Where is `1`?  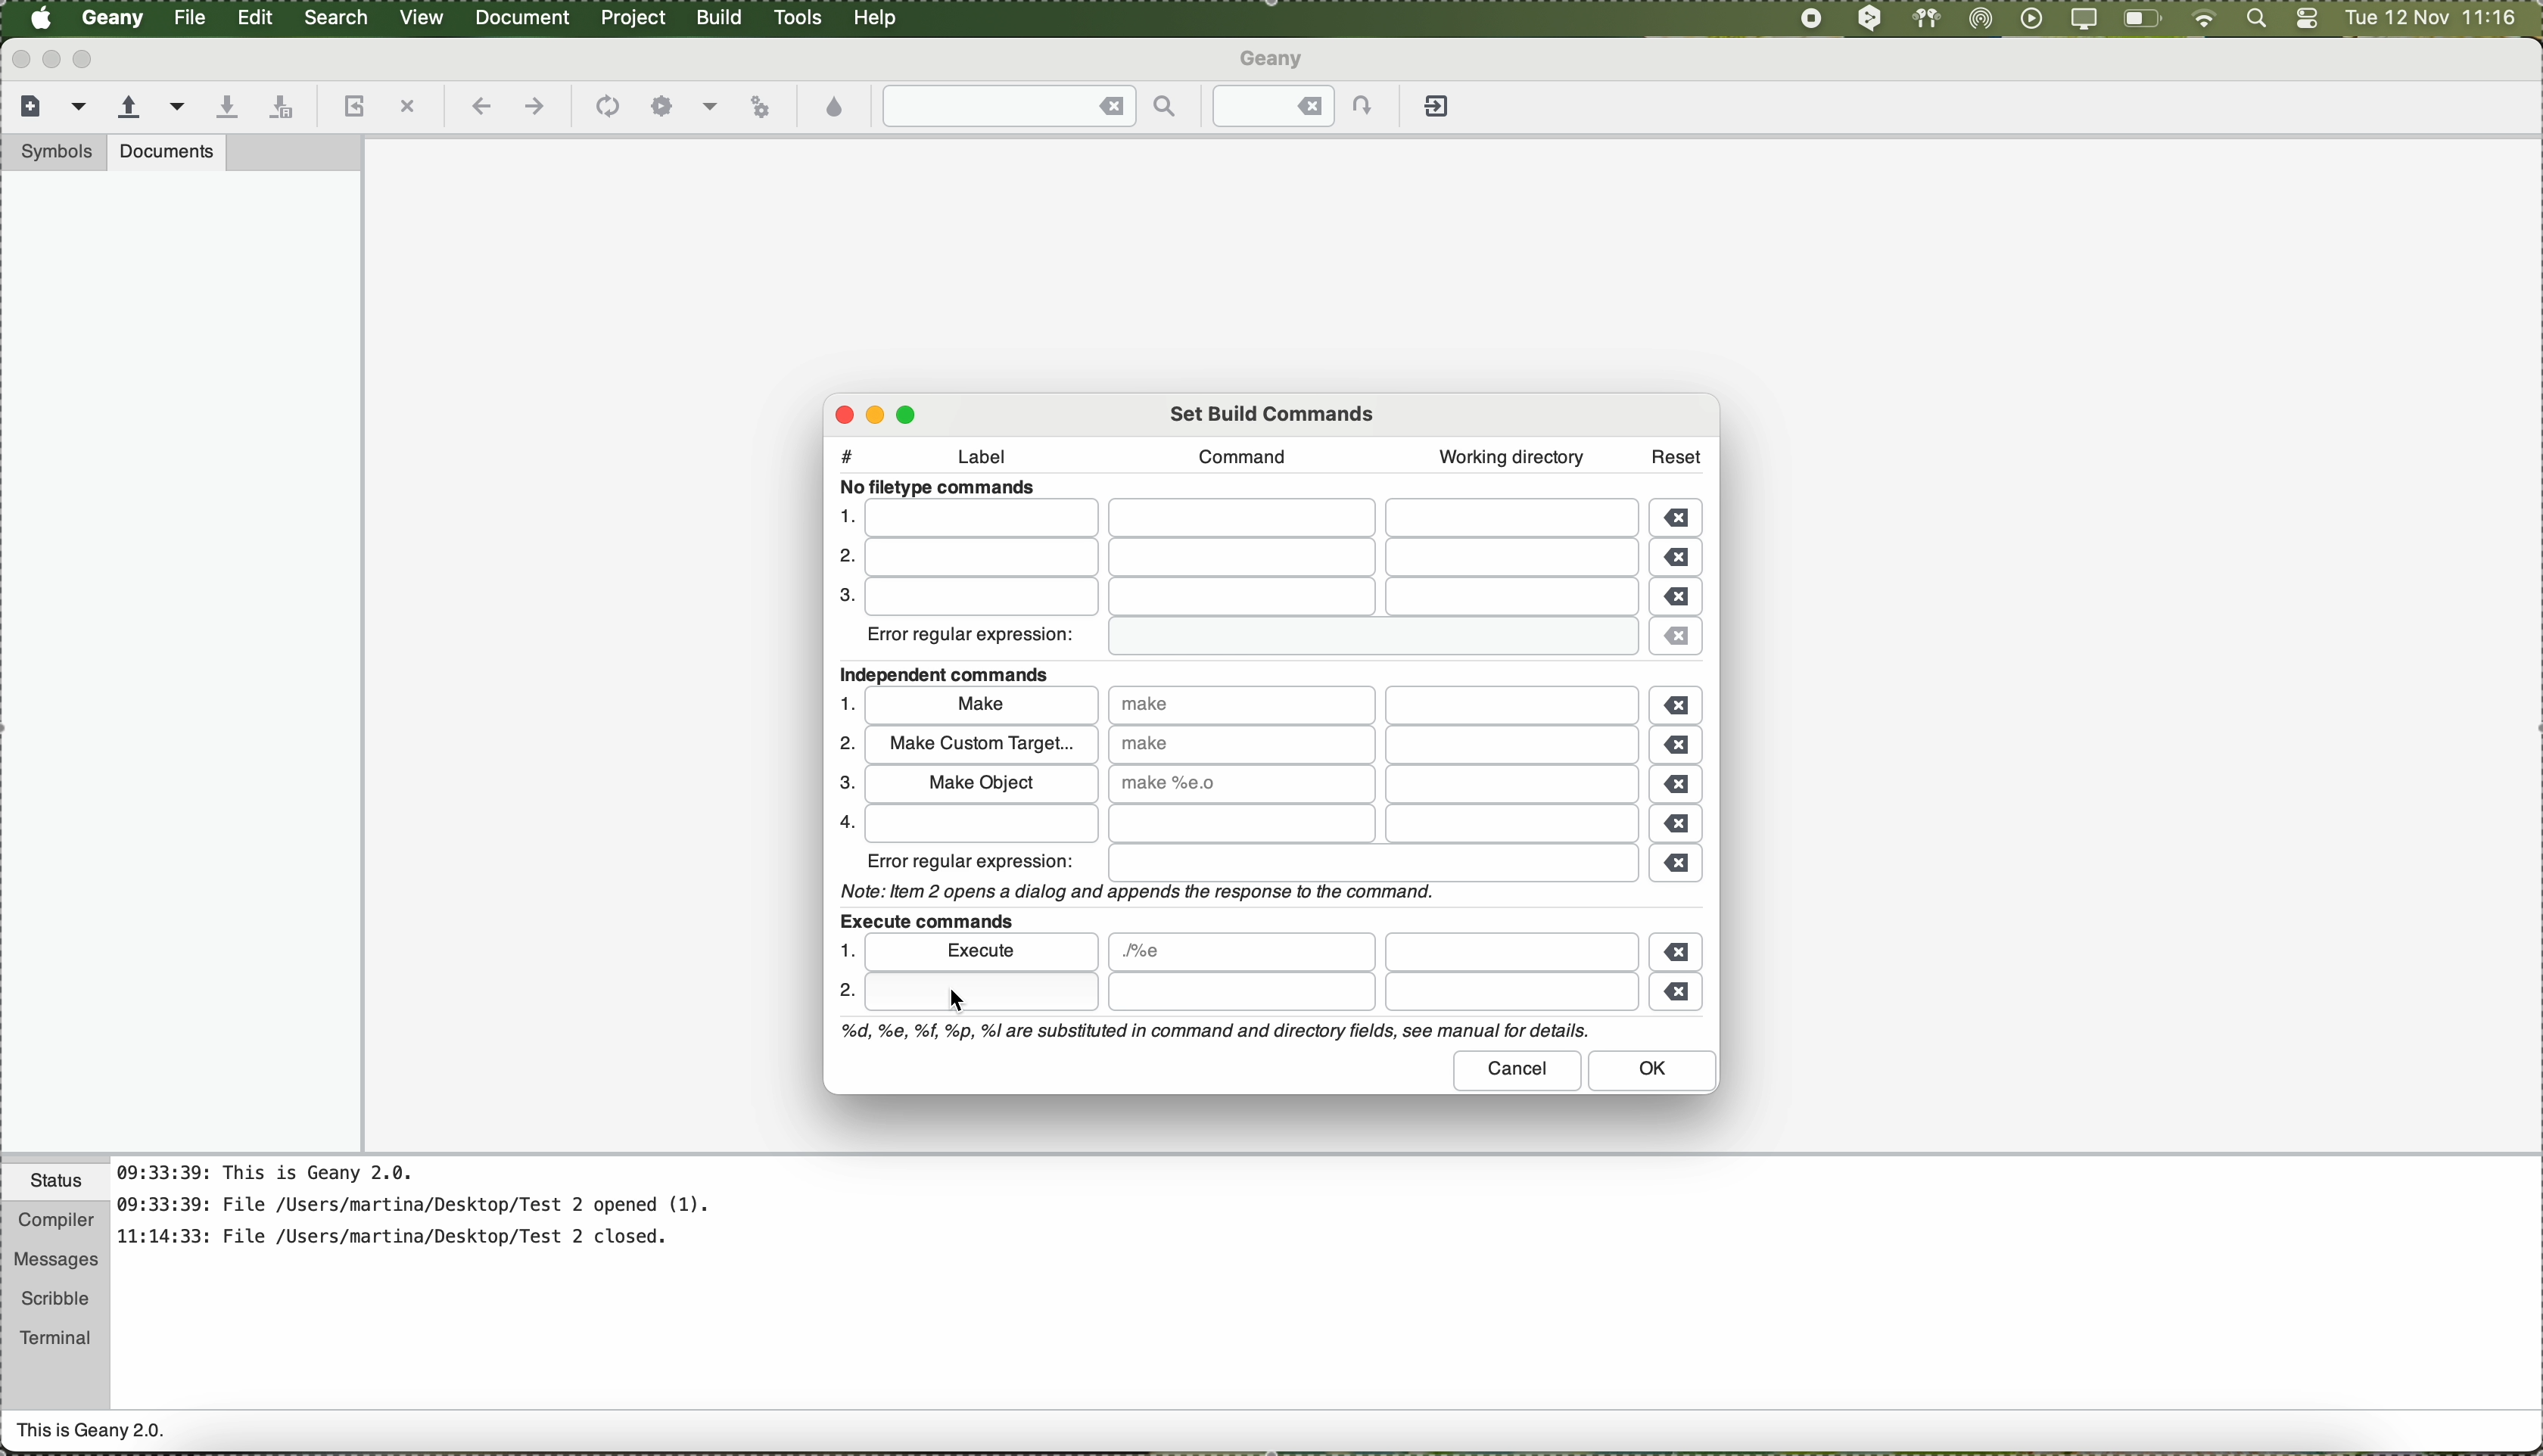 1 is located at coordinates (849, 703).